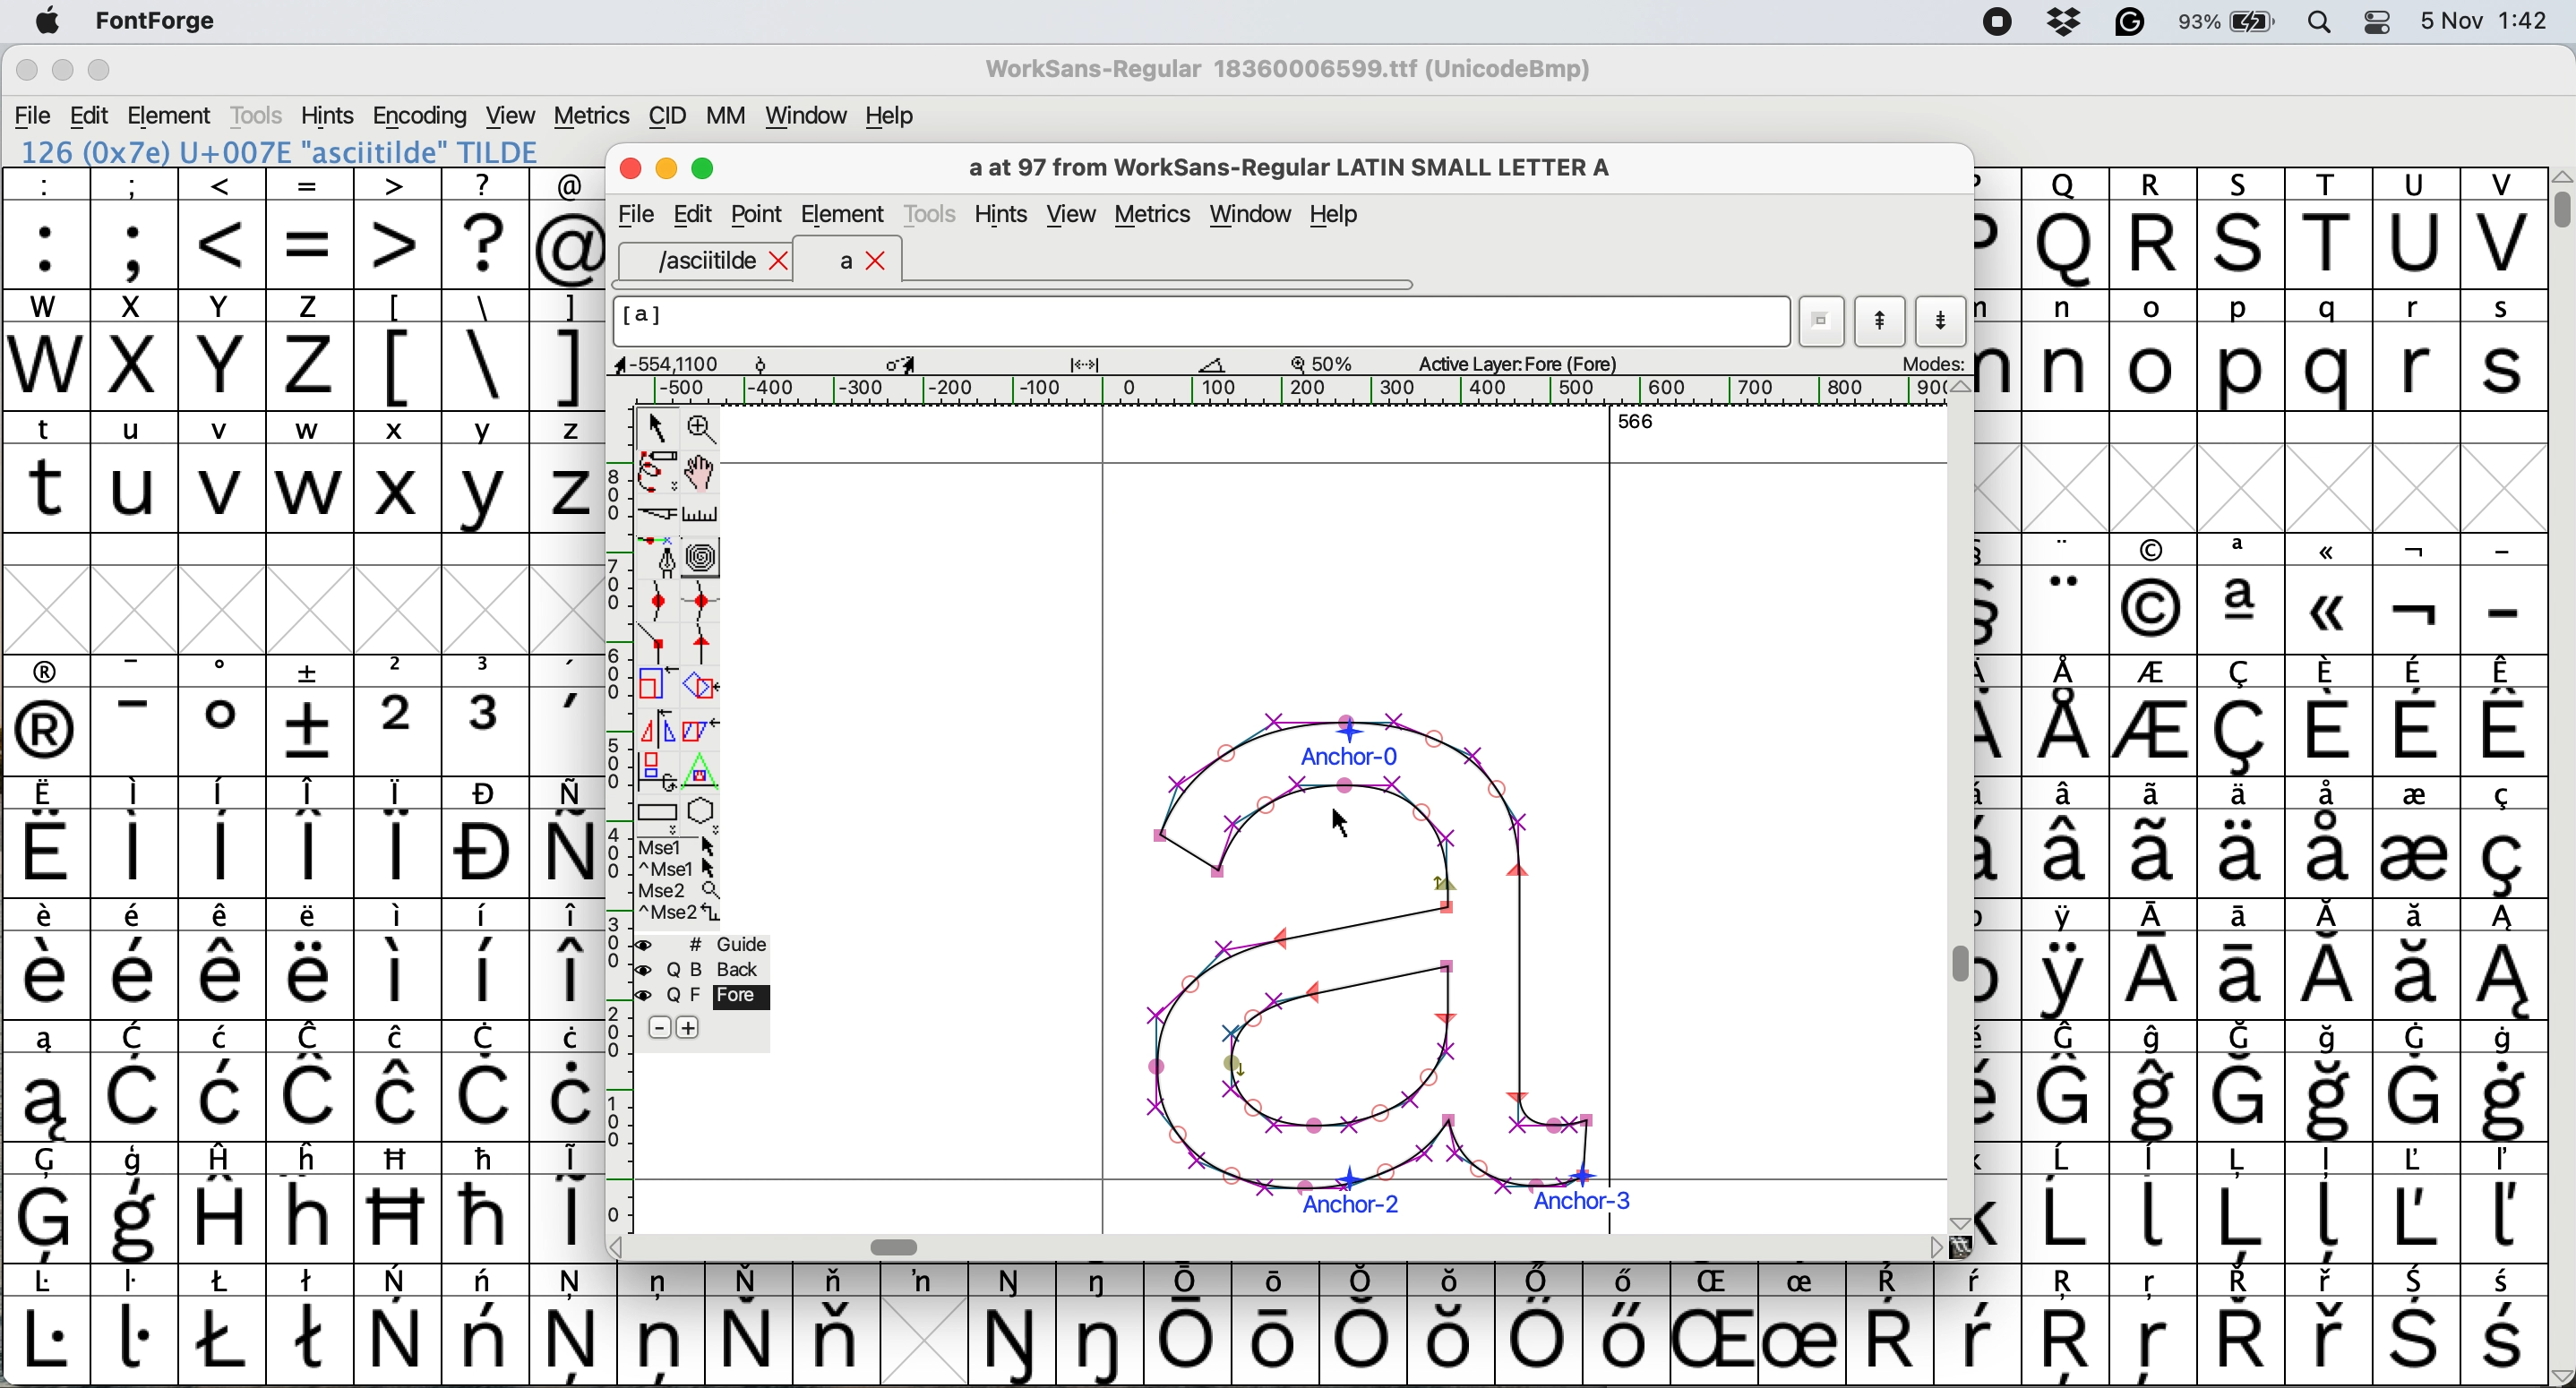  I want to click on symbol, so click(489, 715).